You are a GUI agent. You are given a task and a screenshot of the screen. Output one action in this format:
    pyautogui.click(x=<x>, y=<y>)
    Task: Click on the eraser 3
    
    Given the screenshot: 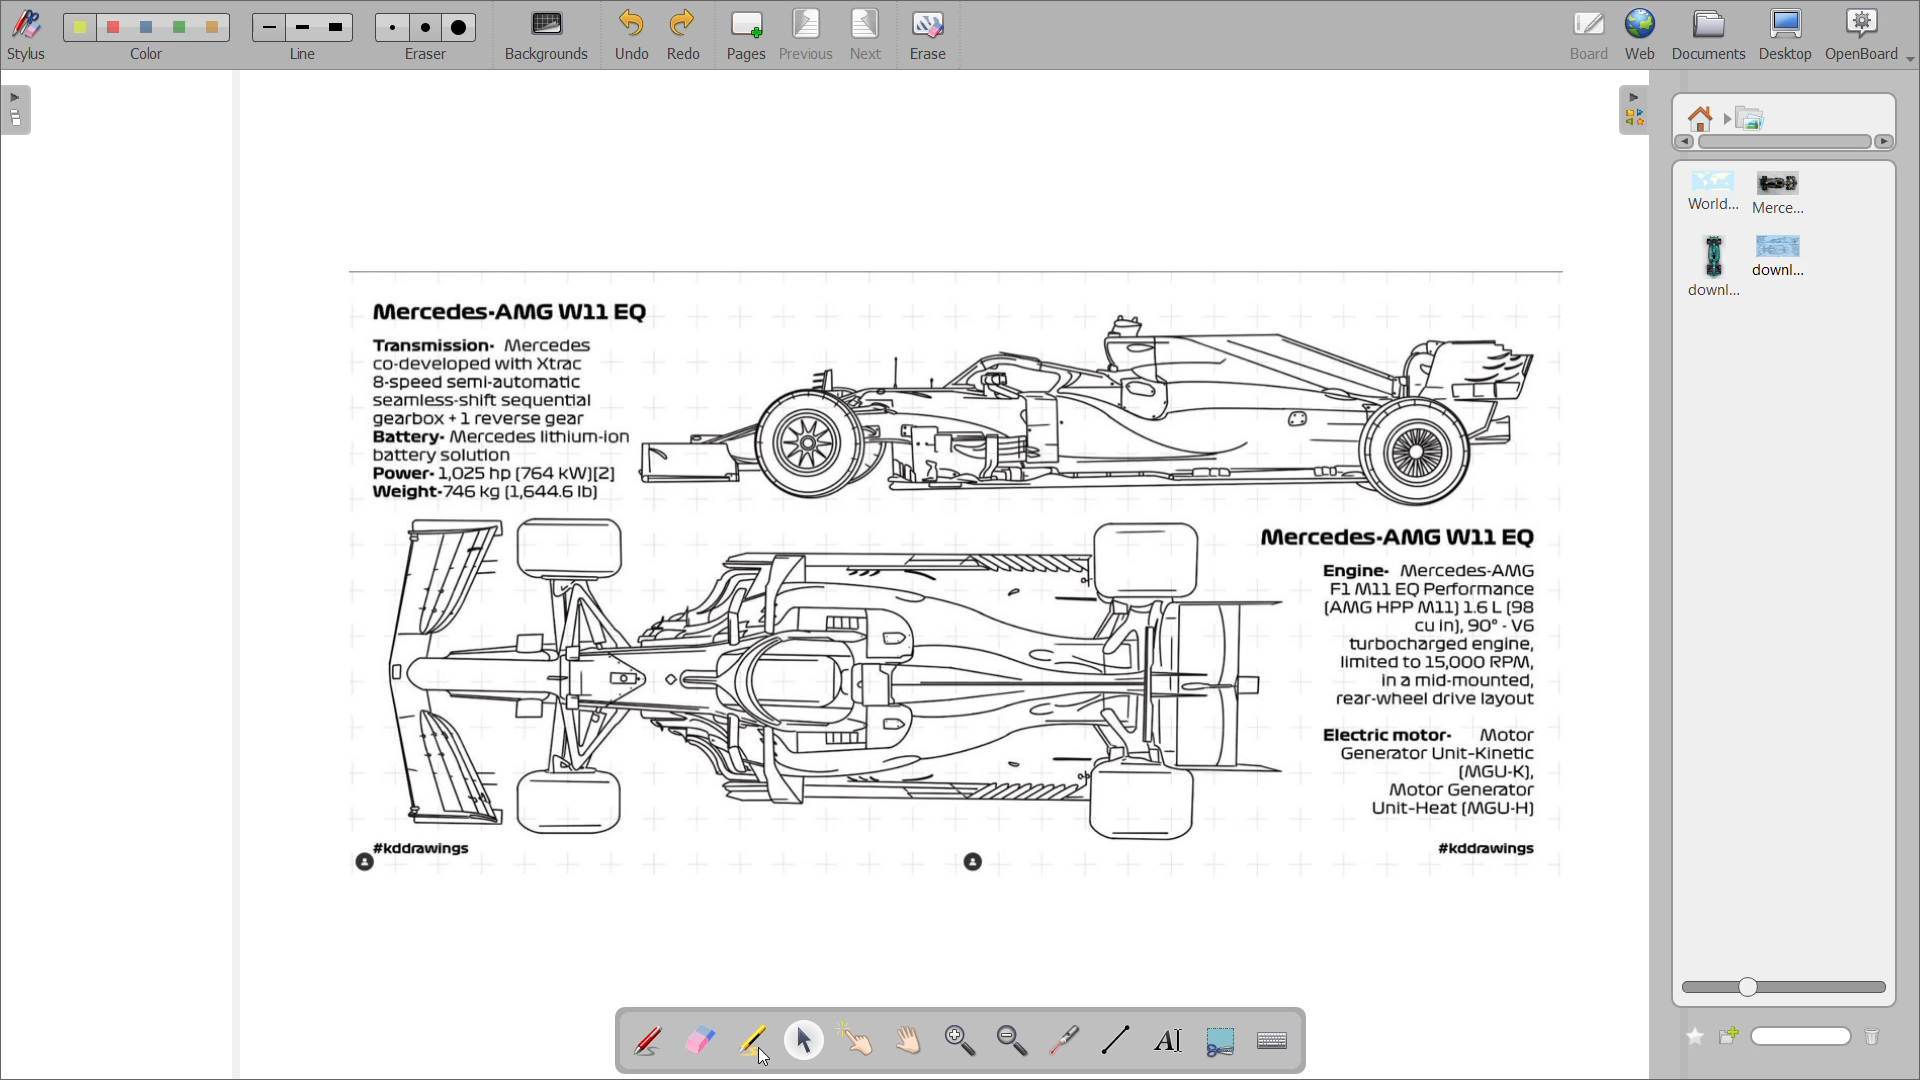 What is the action you would take?
    pyautogui.click(x=457, y=27)
    